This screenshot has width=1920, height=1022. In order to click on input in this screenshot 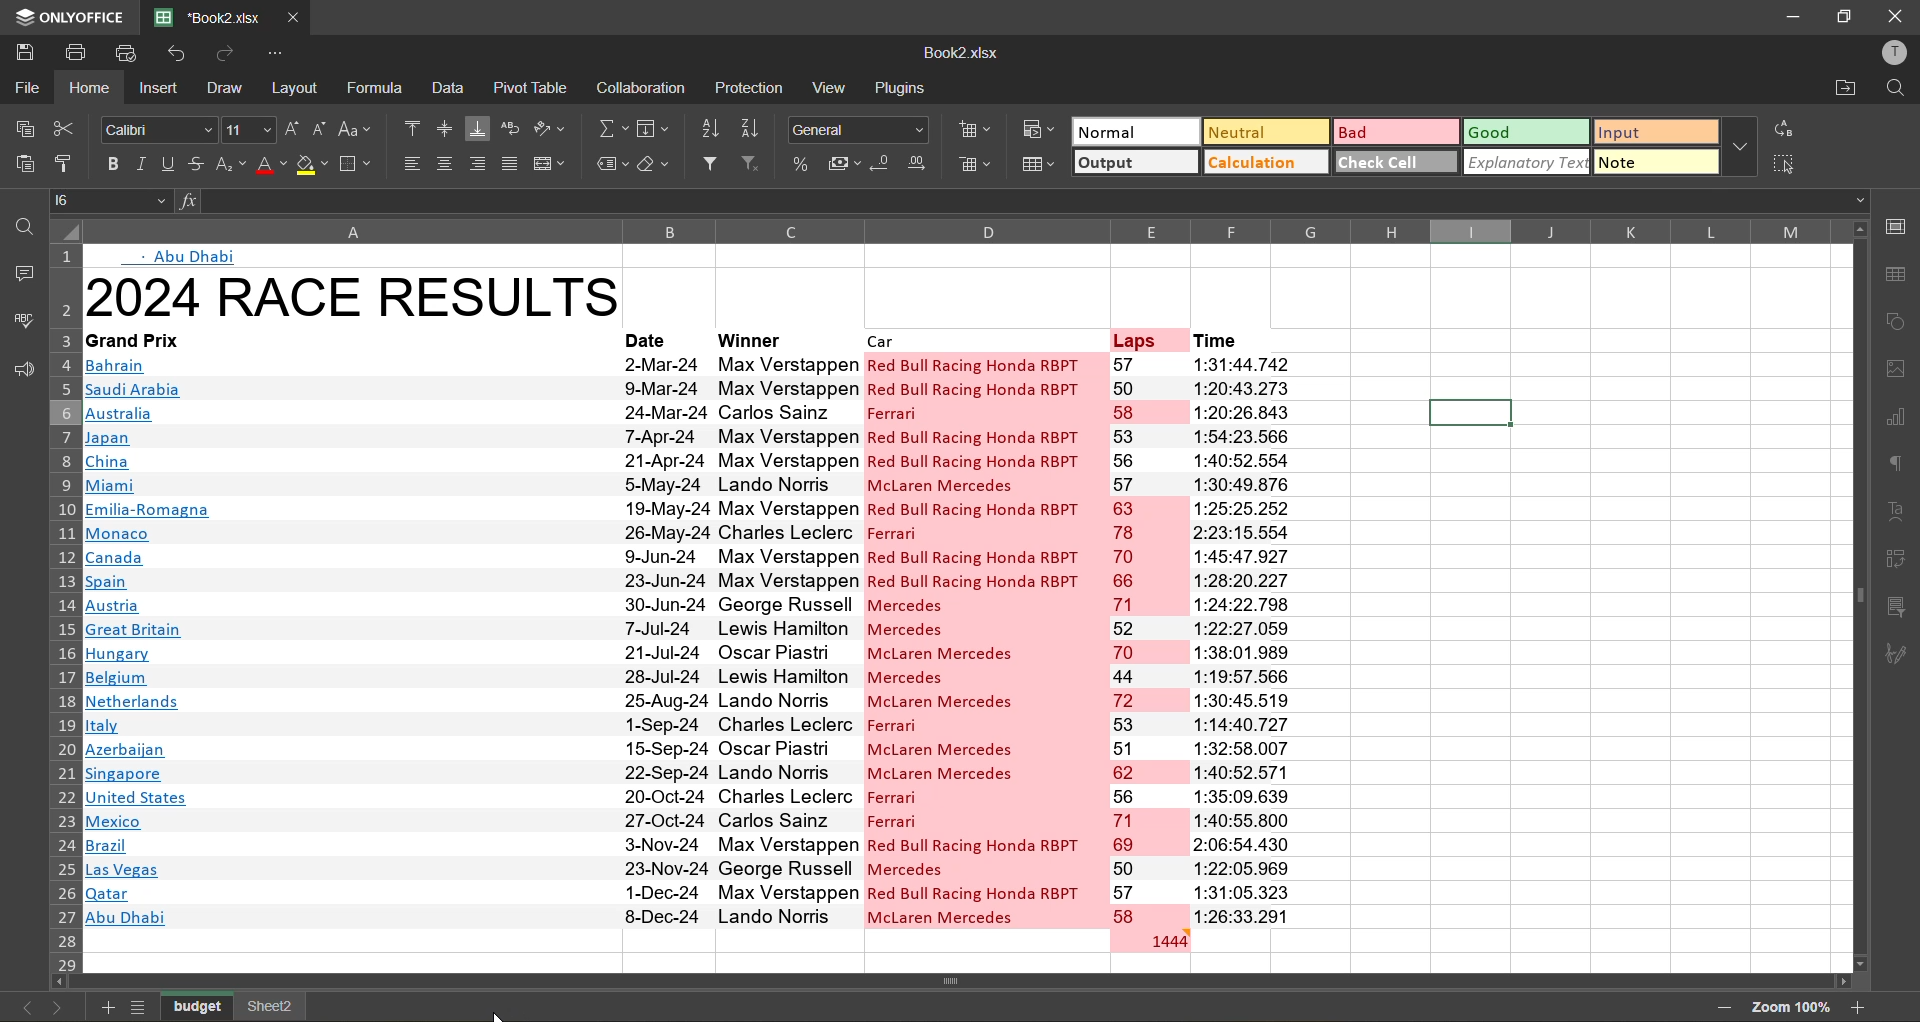, I will do `click(1652, 134)`.